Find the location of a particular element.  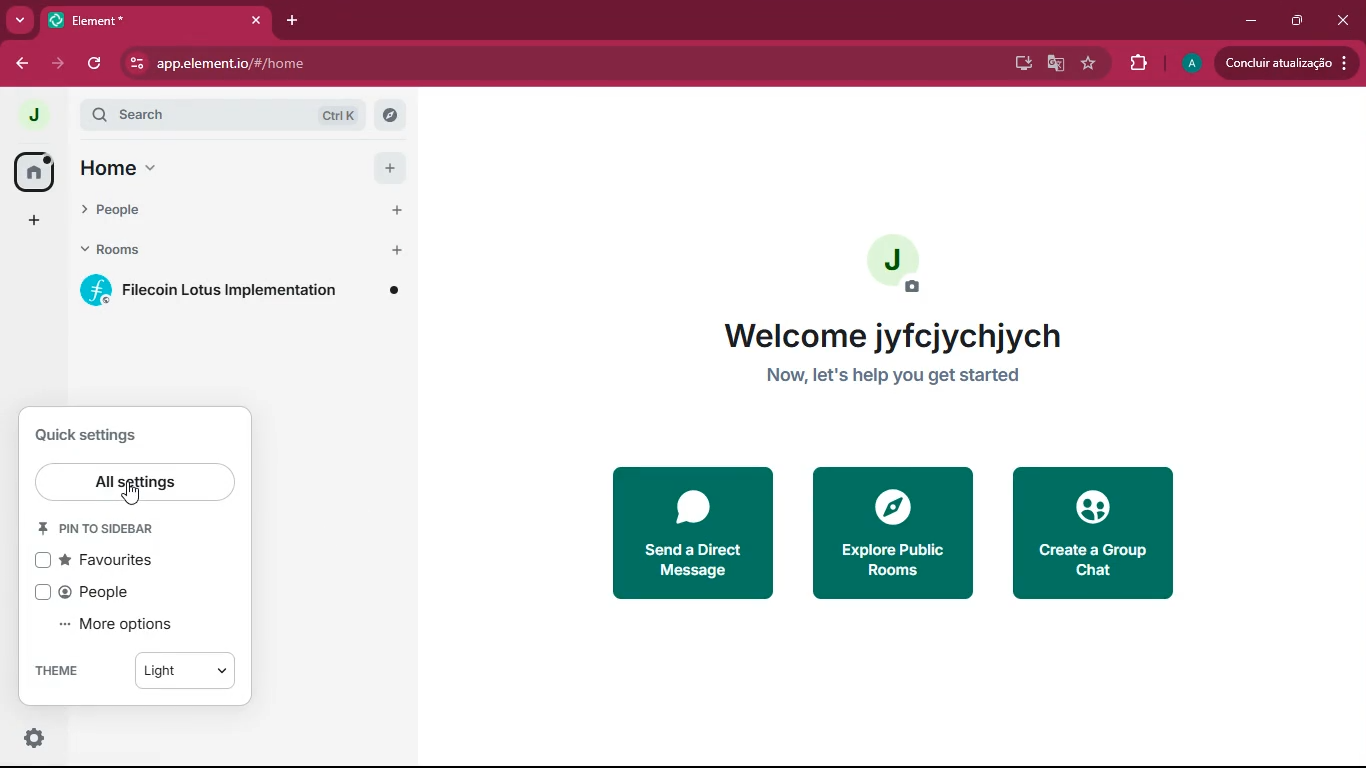

Now, let's help you get started is located at coordinates (890, 377).